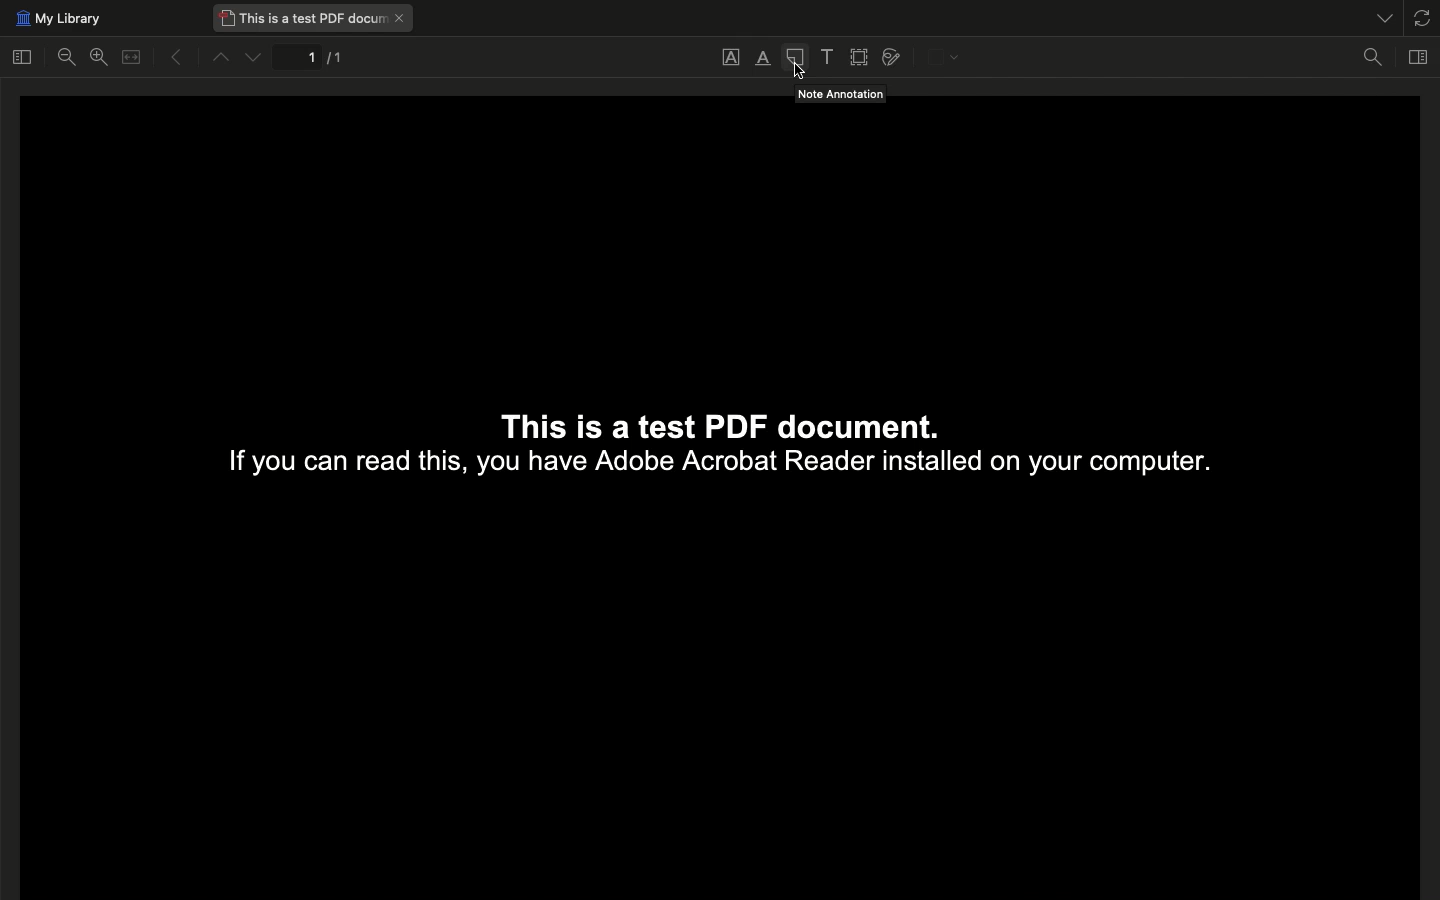  Describe the element at coordinates (219, 59) in the screenshot. I see `Up` at that location.